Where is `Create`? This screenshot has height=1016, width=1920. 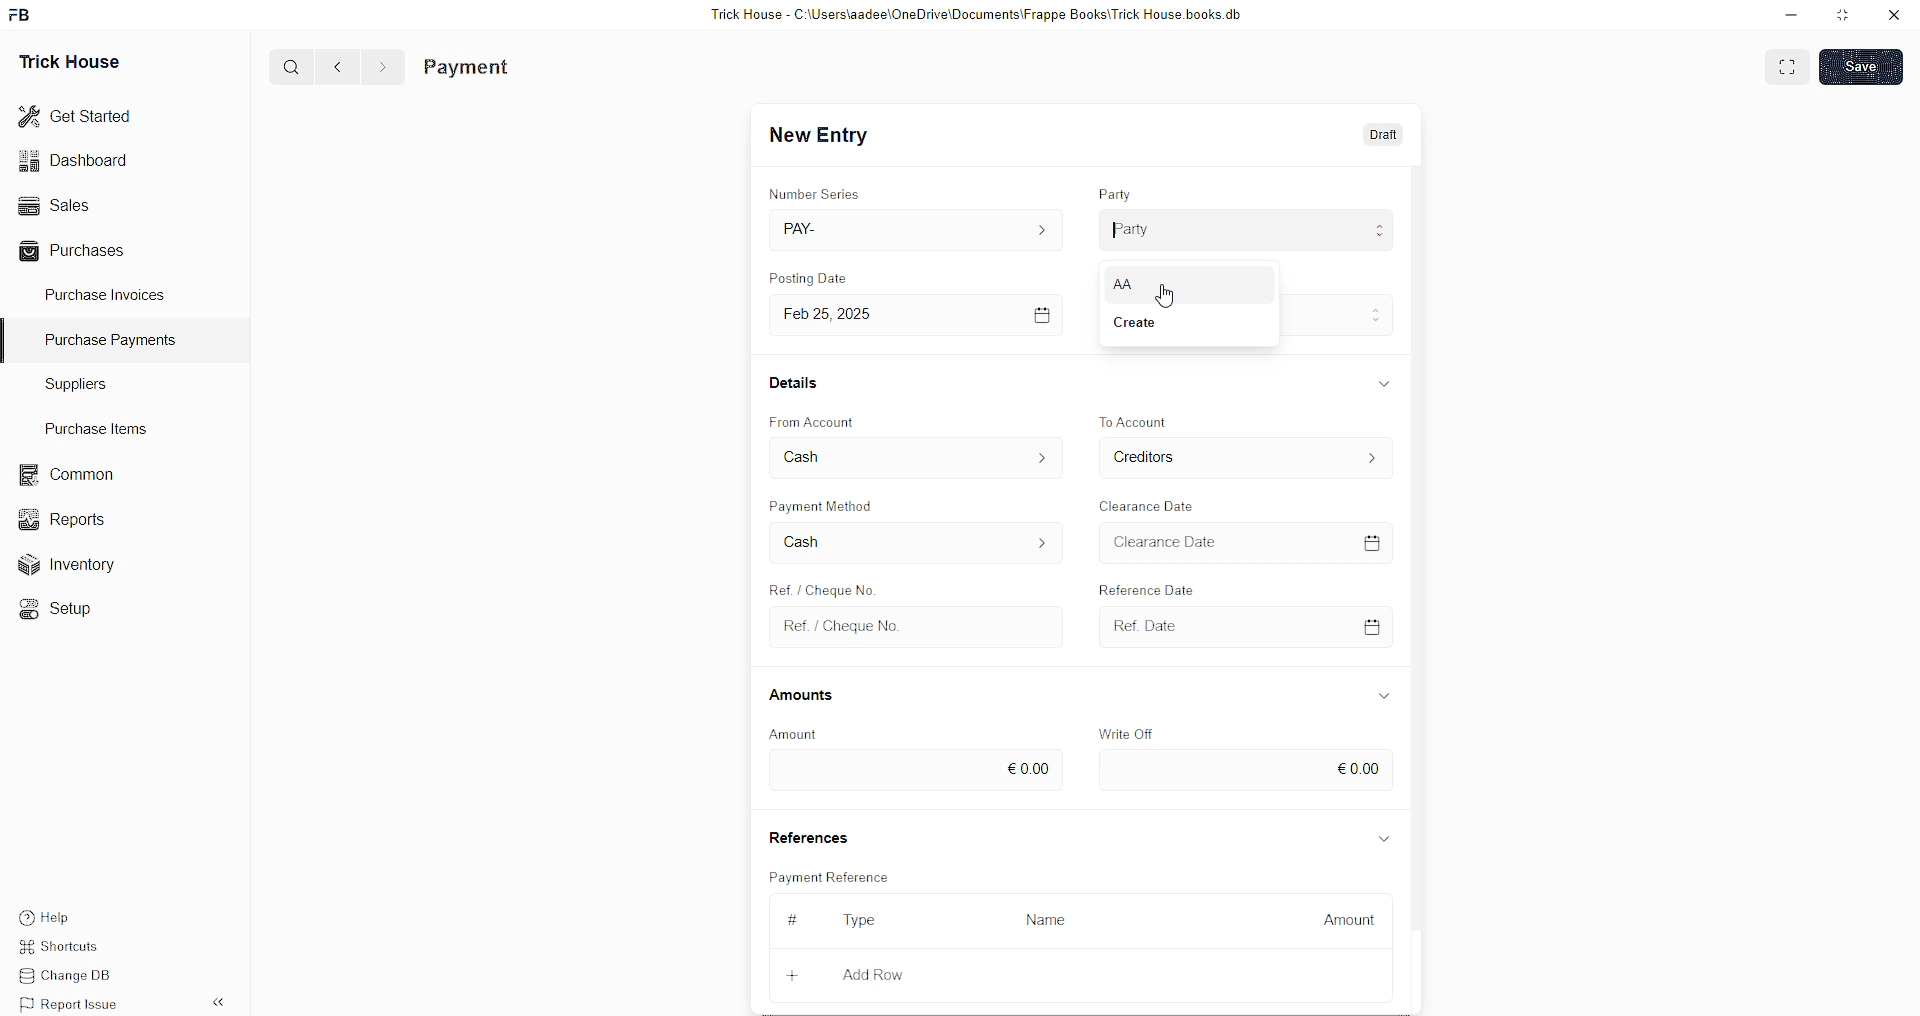
Create is located at coordinates (819, 585).